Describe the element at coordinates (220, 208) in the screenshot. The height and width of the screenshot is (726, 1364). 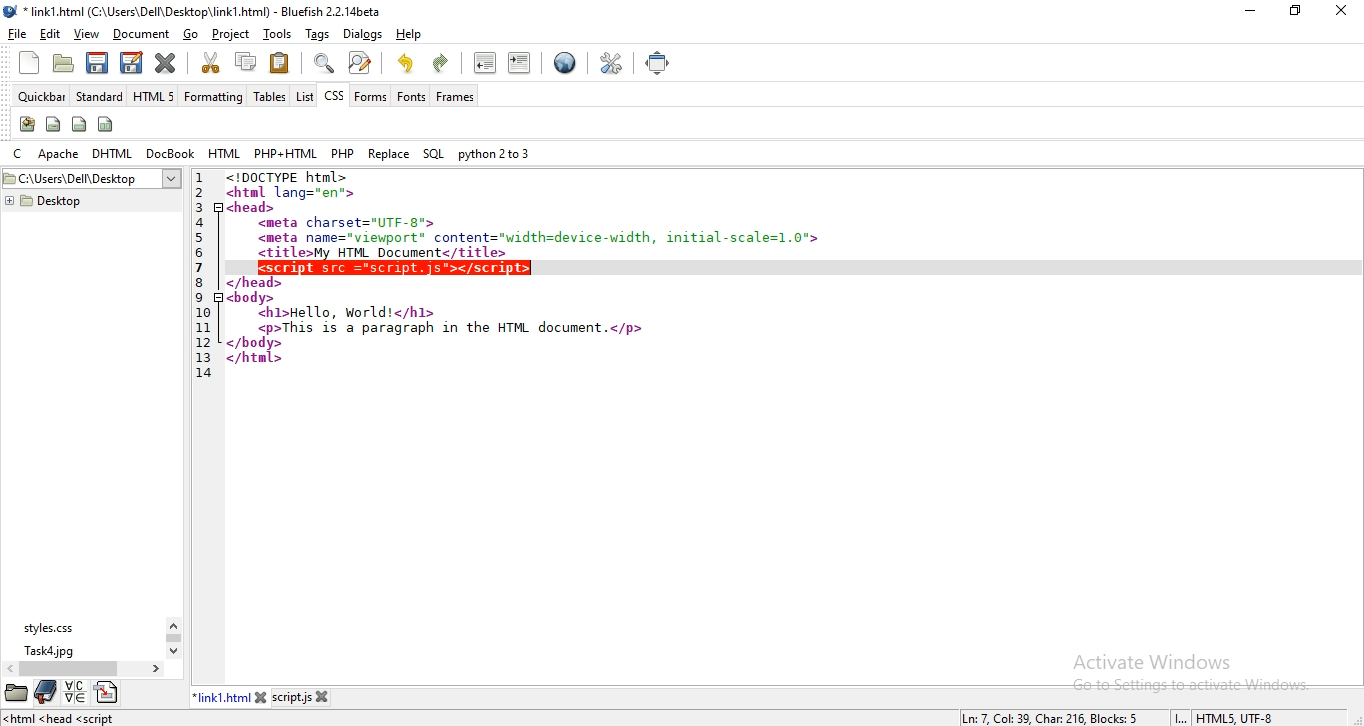
I see `code fold` at that location.